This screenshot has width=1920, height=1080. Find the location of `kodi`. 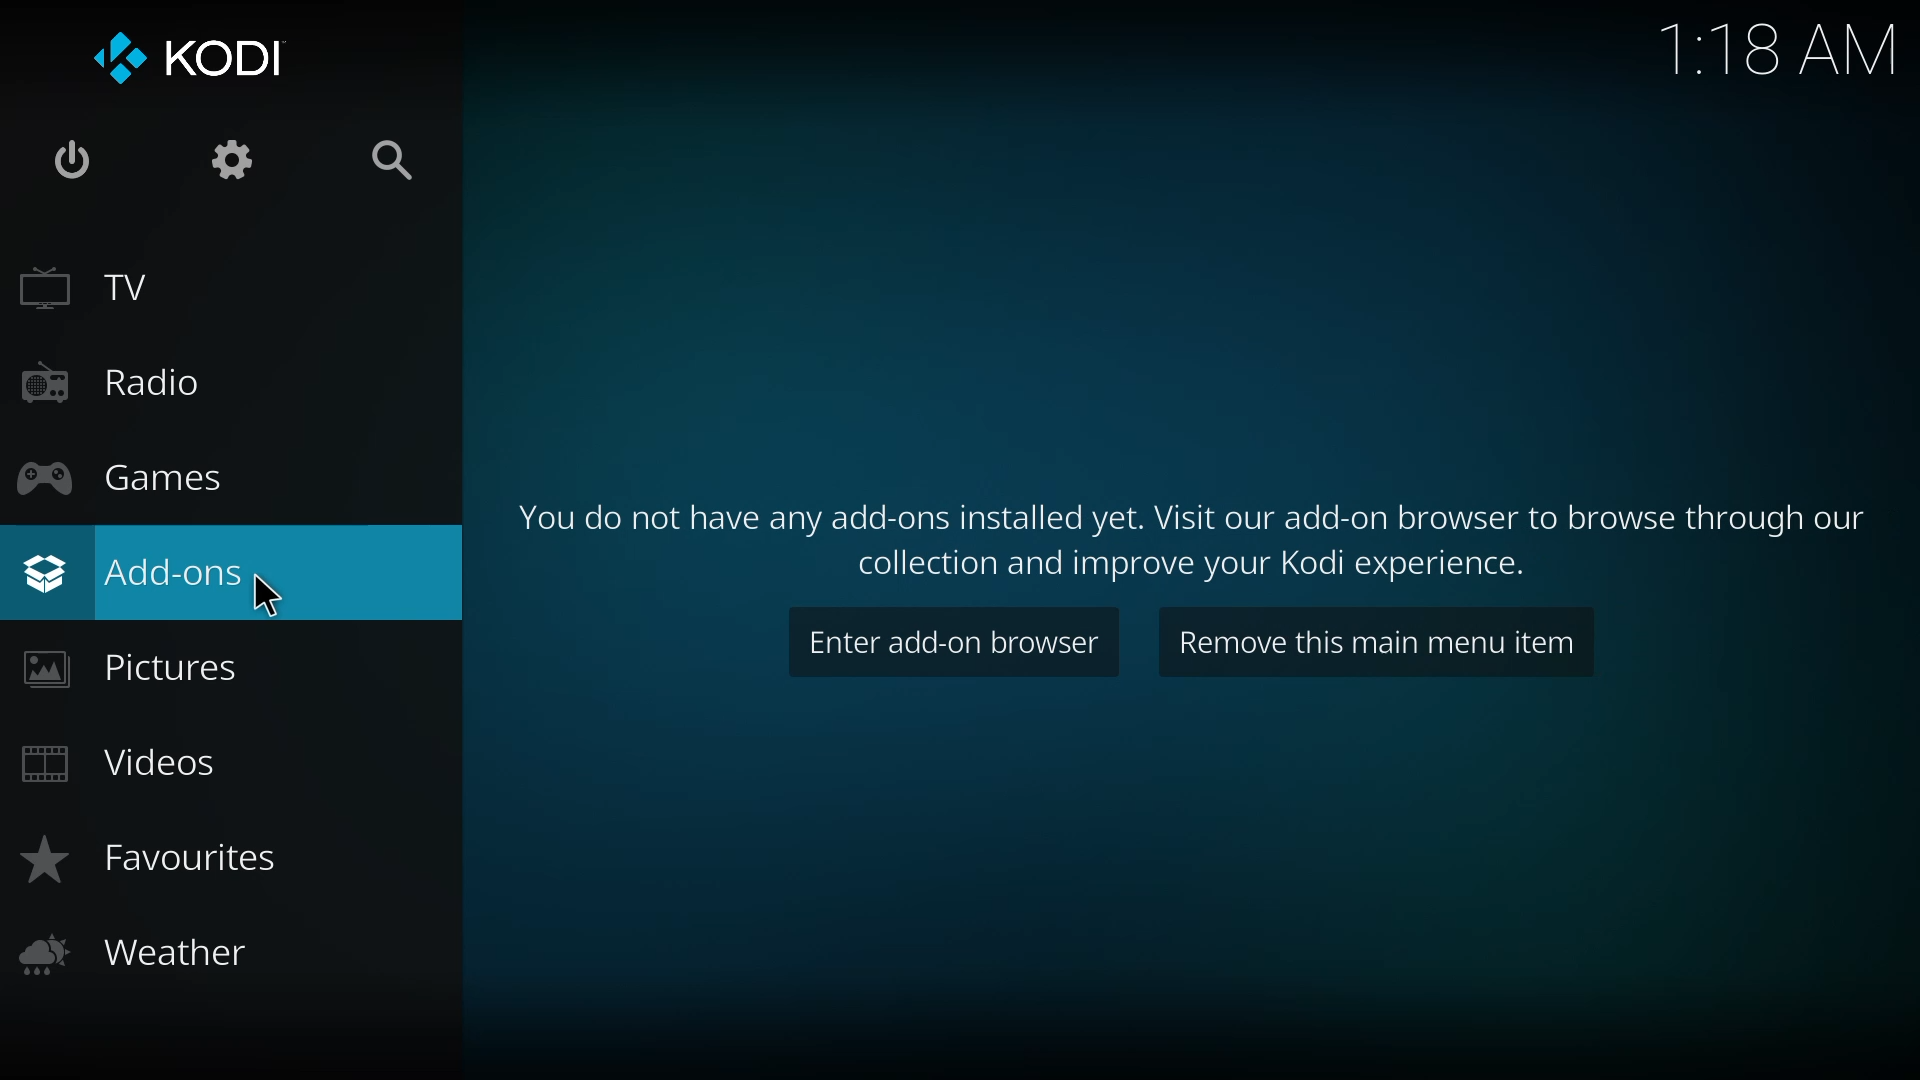

kodi is located at coordinates (202, 55).